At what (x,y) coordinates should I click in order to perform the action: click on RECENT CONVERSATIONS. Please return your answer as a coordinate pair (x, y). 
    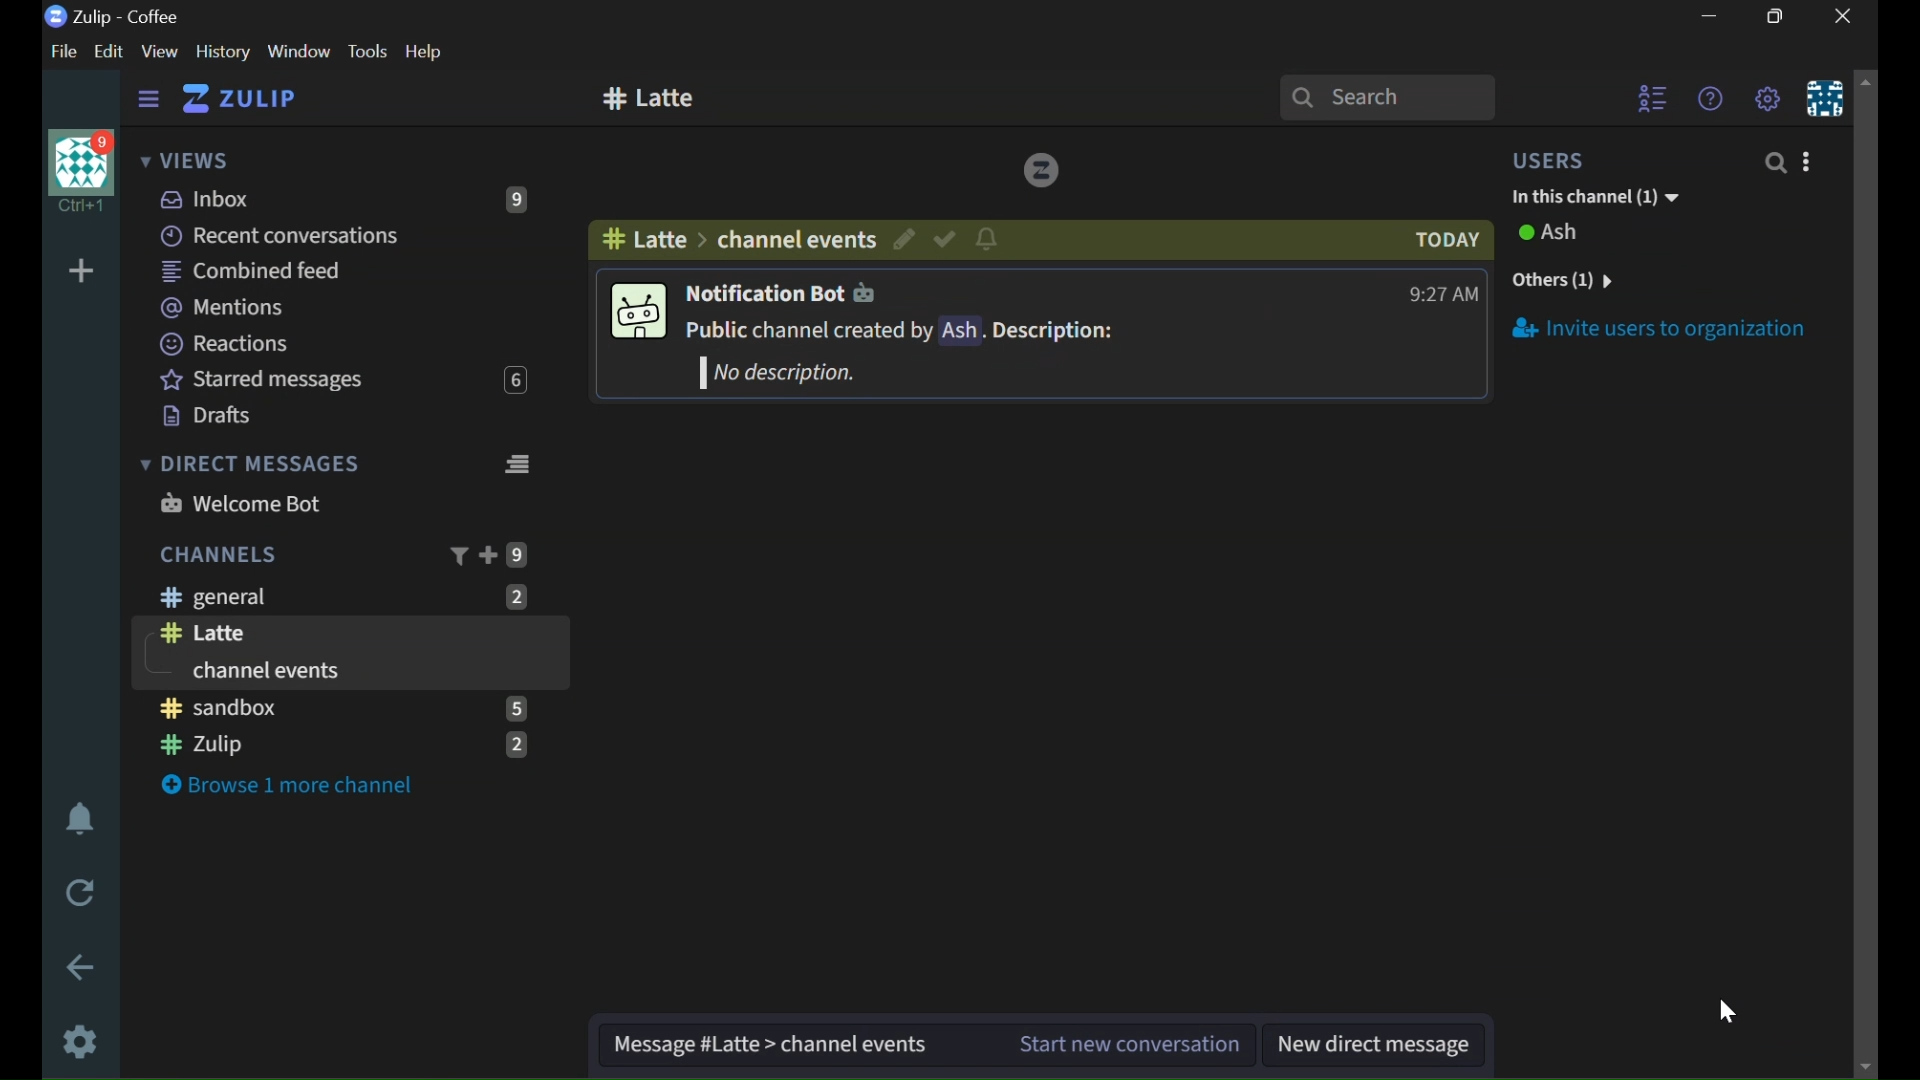
    Looking at the image, I should click on (322, 234).